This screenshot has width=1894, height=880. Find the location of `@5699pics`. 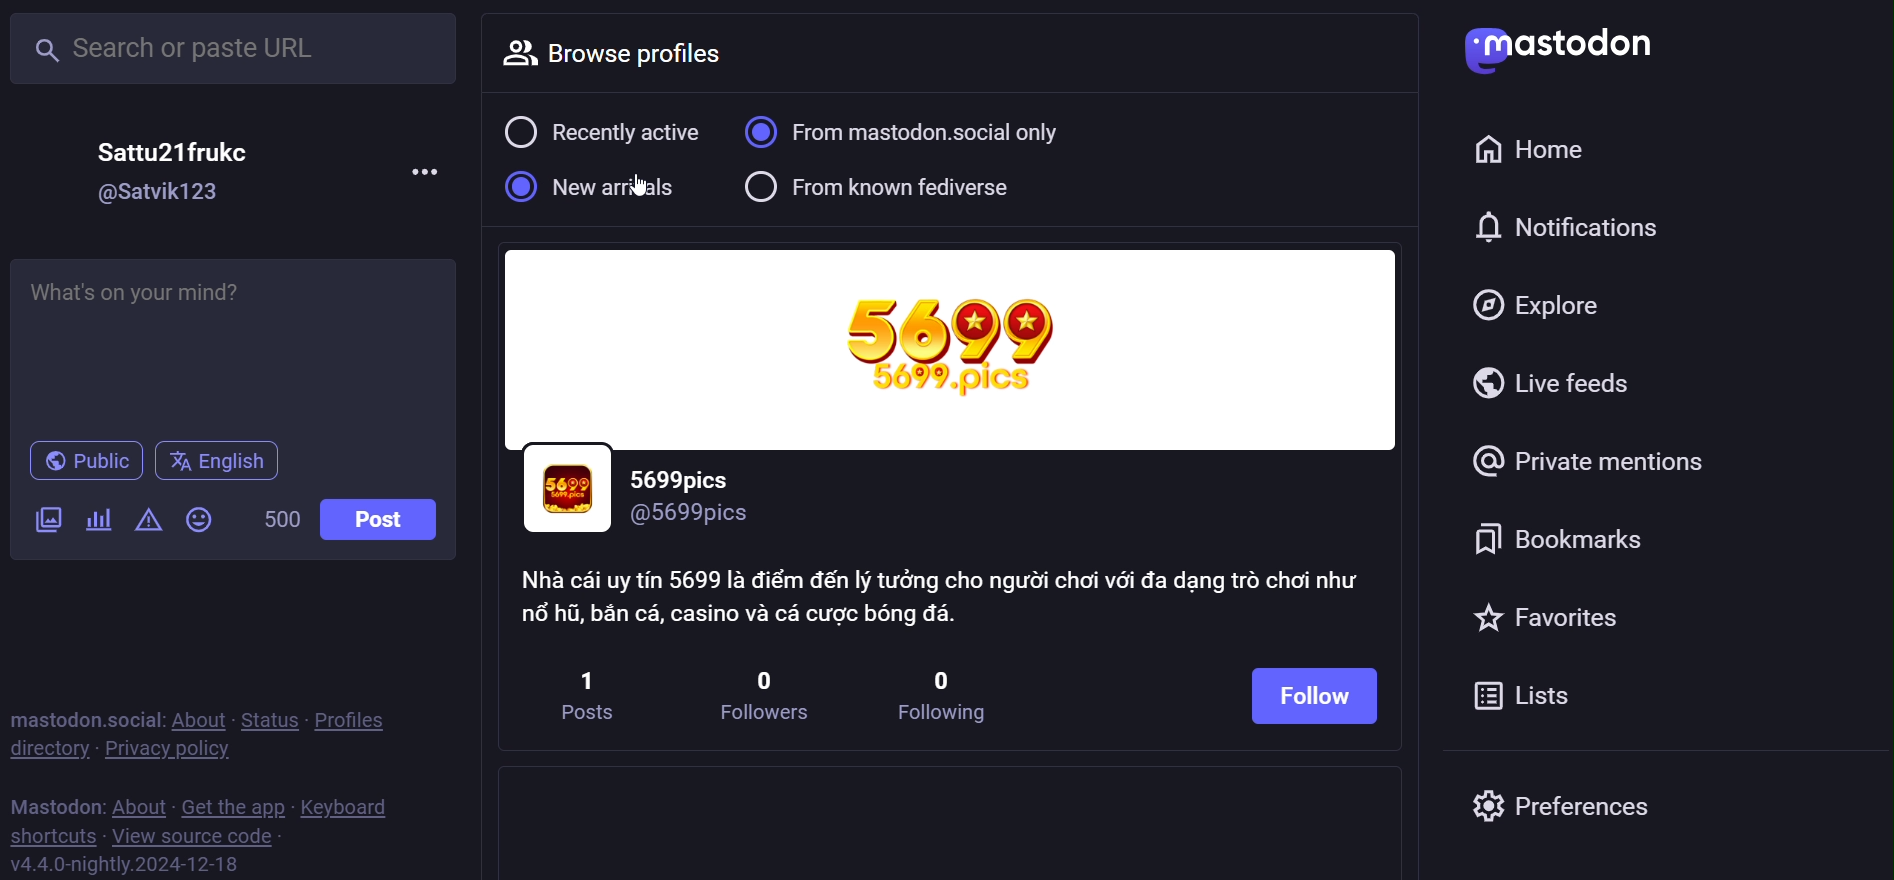

@5699pics is located at coordinates (694, 516).